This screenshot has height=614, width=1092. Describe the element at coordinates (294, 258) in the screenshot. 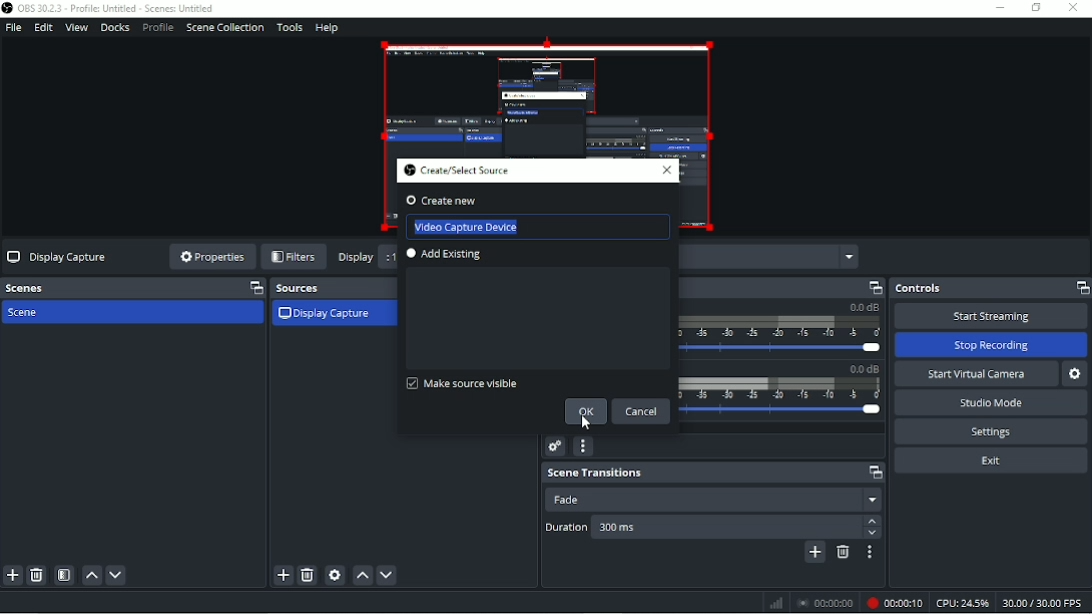

I see `Filters` at that location.